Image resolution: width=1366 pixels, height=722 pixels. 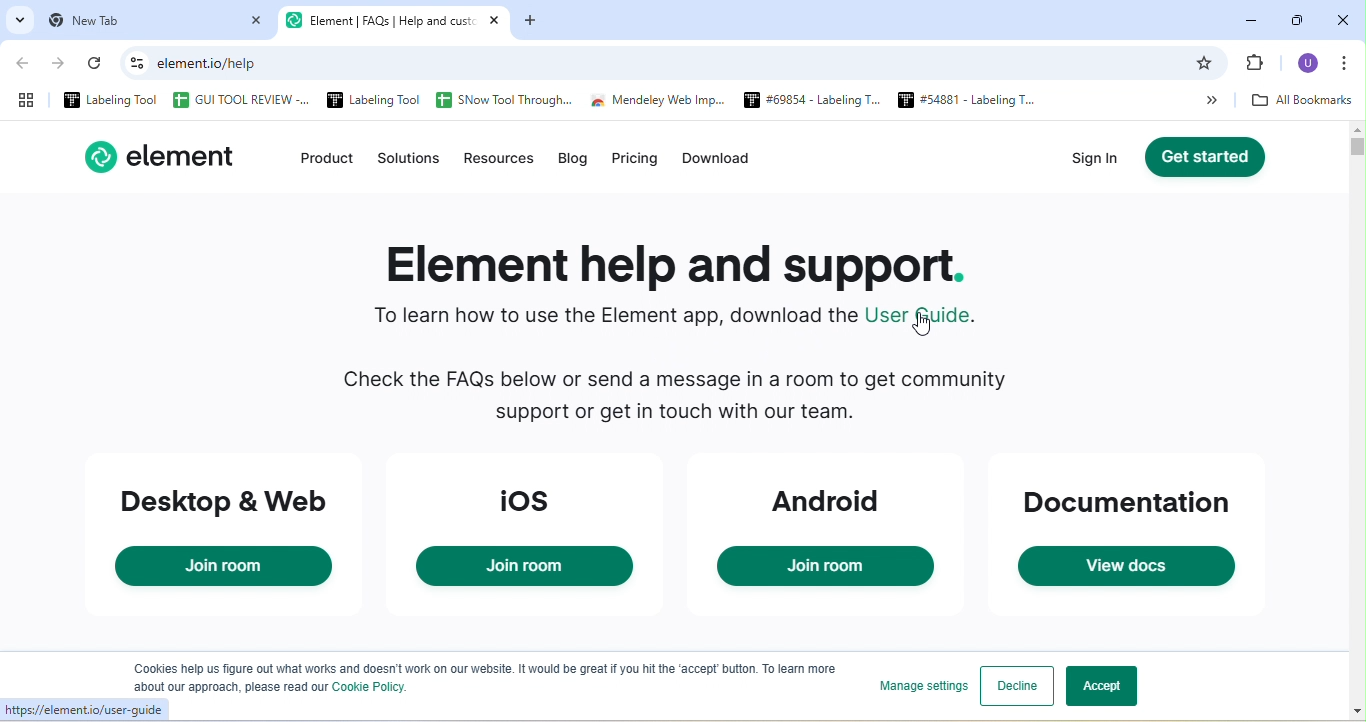 I want to click on U profile, so click(x=1308, y=63).